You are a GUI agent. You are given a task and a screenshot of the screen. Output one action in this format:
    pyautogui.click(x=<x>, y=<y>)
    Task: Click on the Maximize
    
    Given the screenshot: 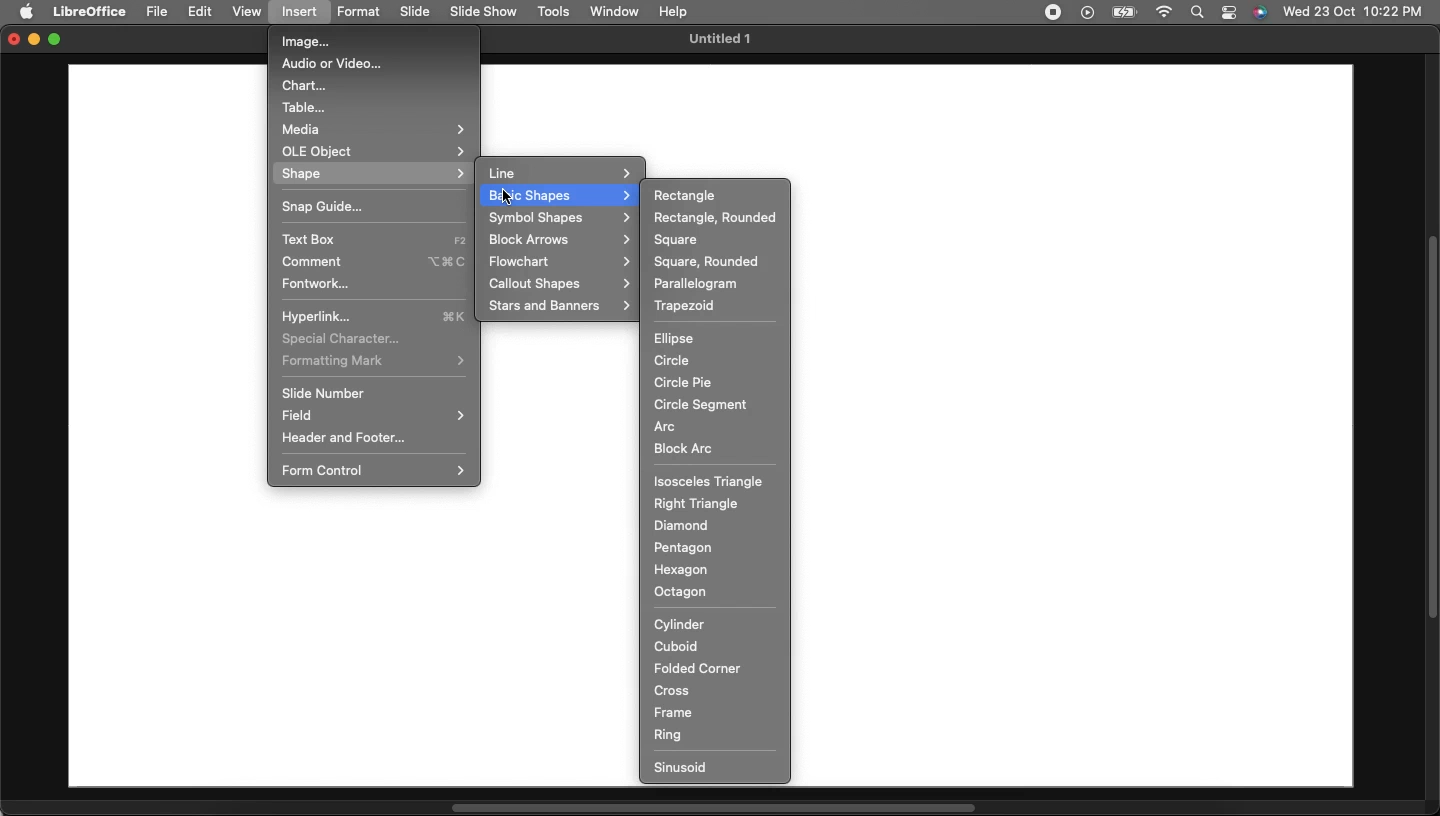 What is the action you would take?
    pyautogui.click(x=58, y=41)
    